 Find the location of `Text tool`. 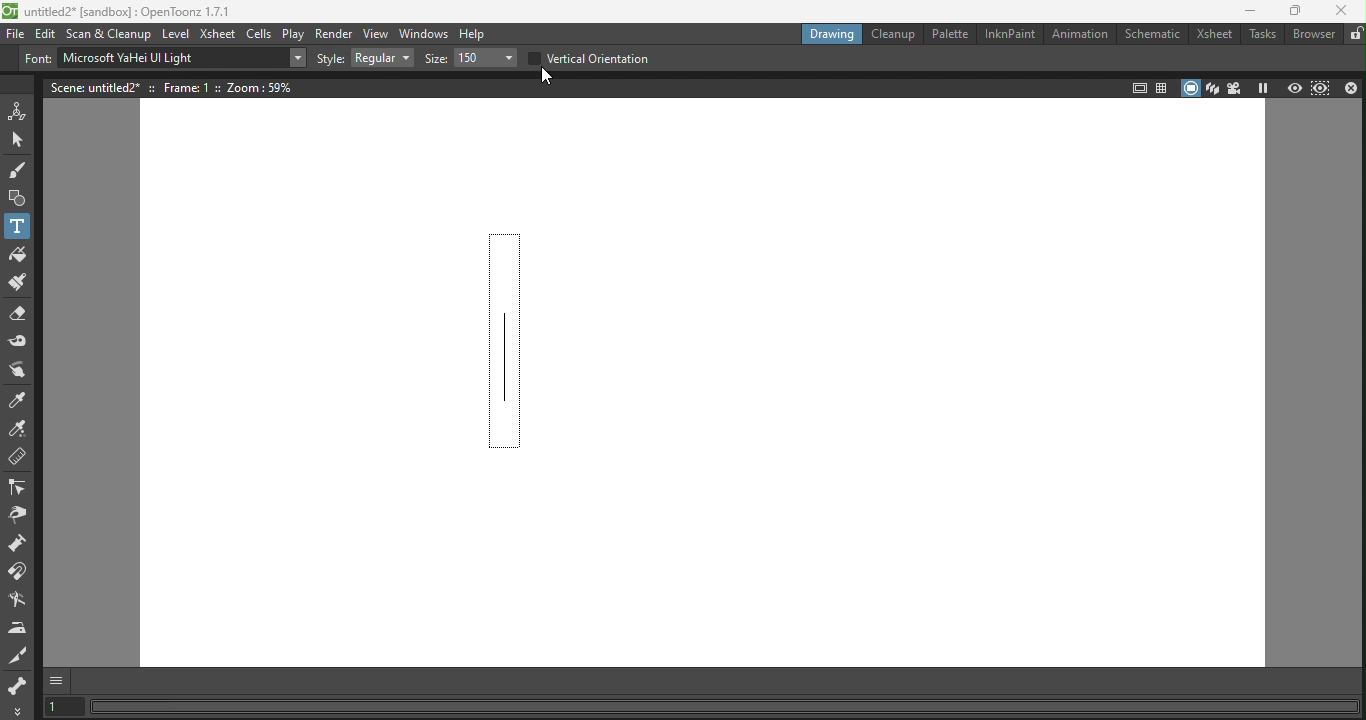

Text tool is located at coordinates (18, 227).